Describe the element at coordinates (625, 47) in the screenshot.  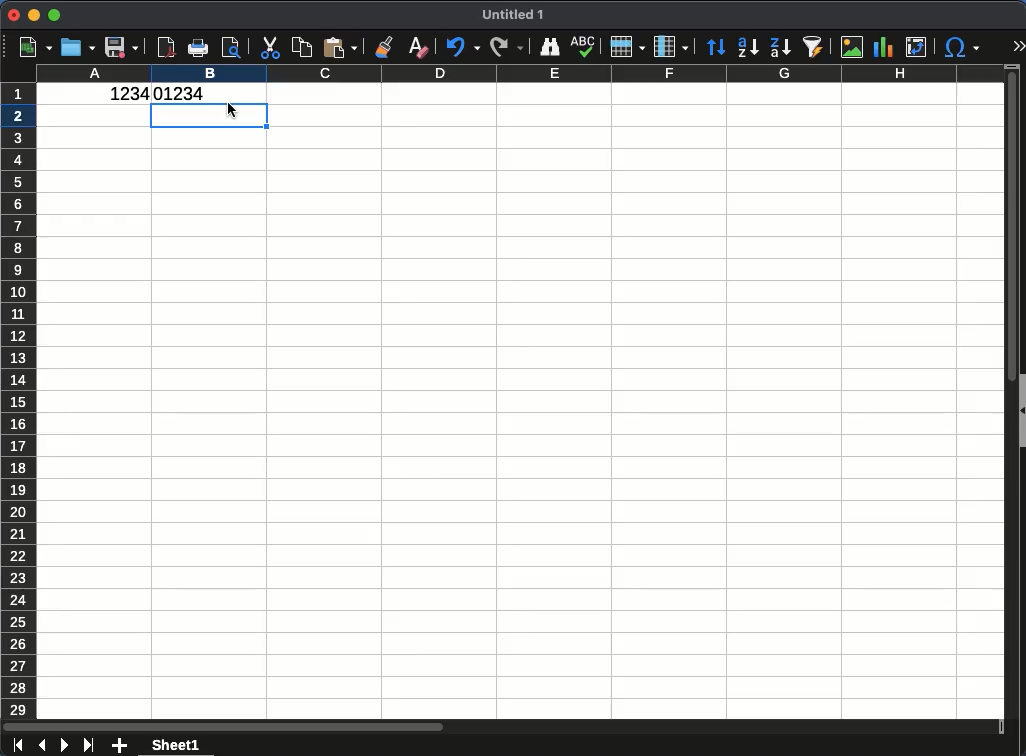
I see `row` at that location.